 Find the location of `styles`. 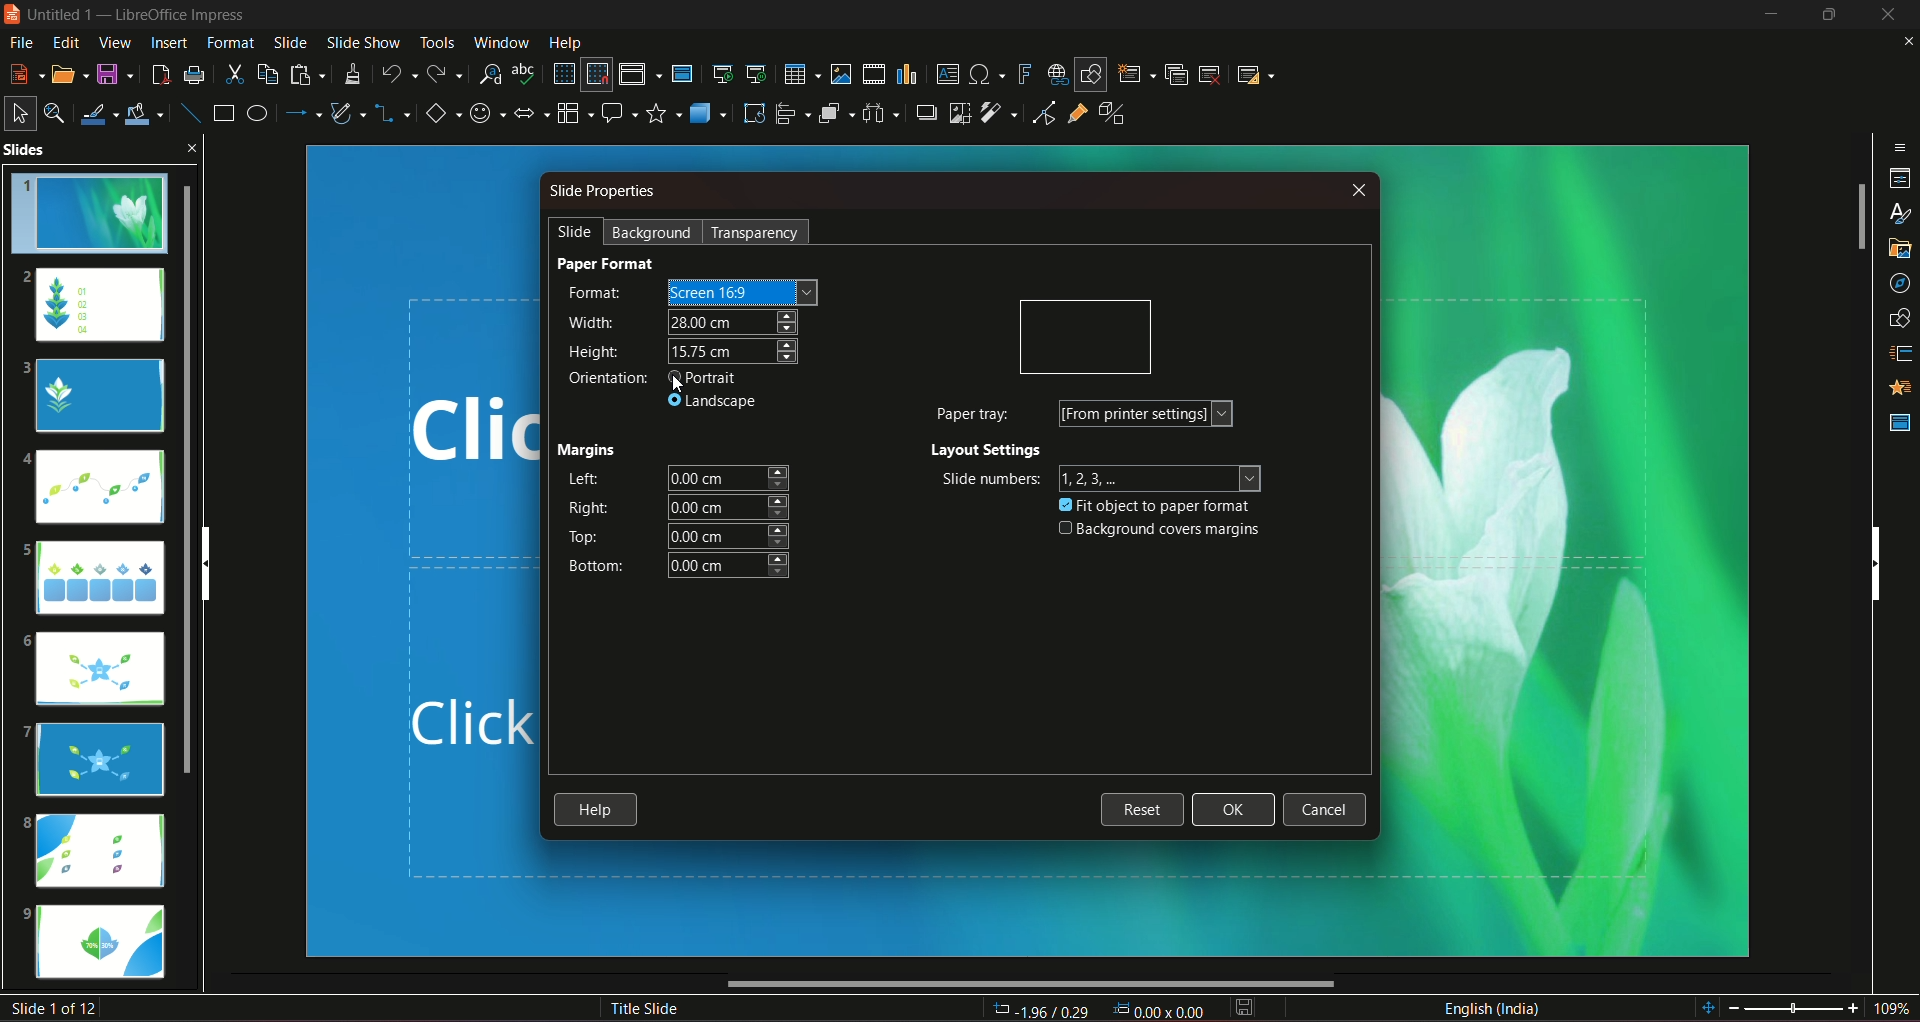

styles is located at coordinates (1896, 213).